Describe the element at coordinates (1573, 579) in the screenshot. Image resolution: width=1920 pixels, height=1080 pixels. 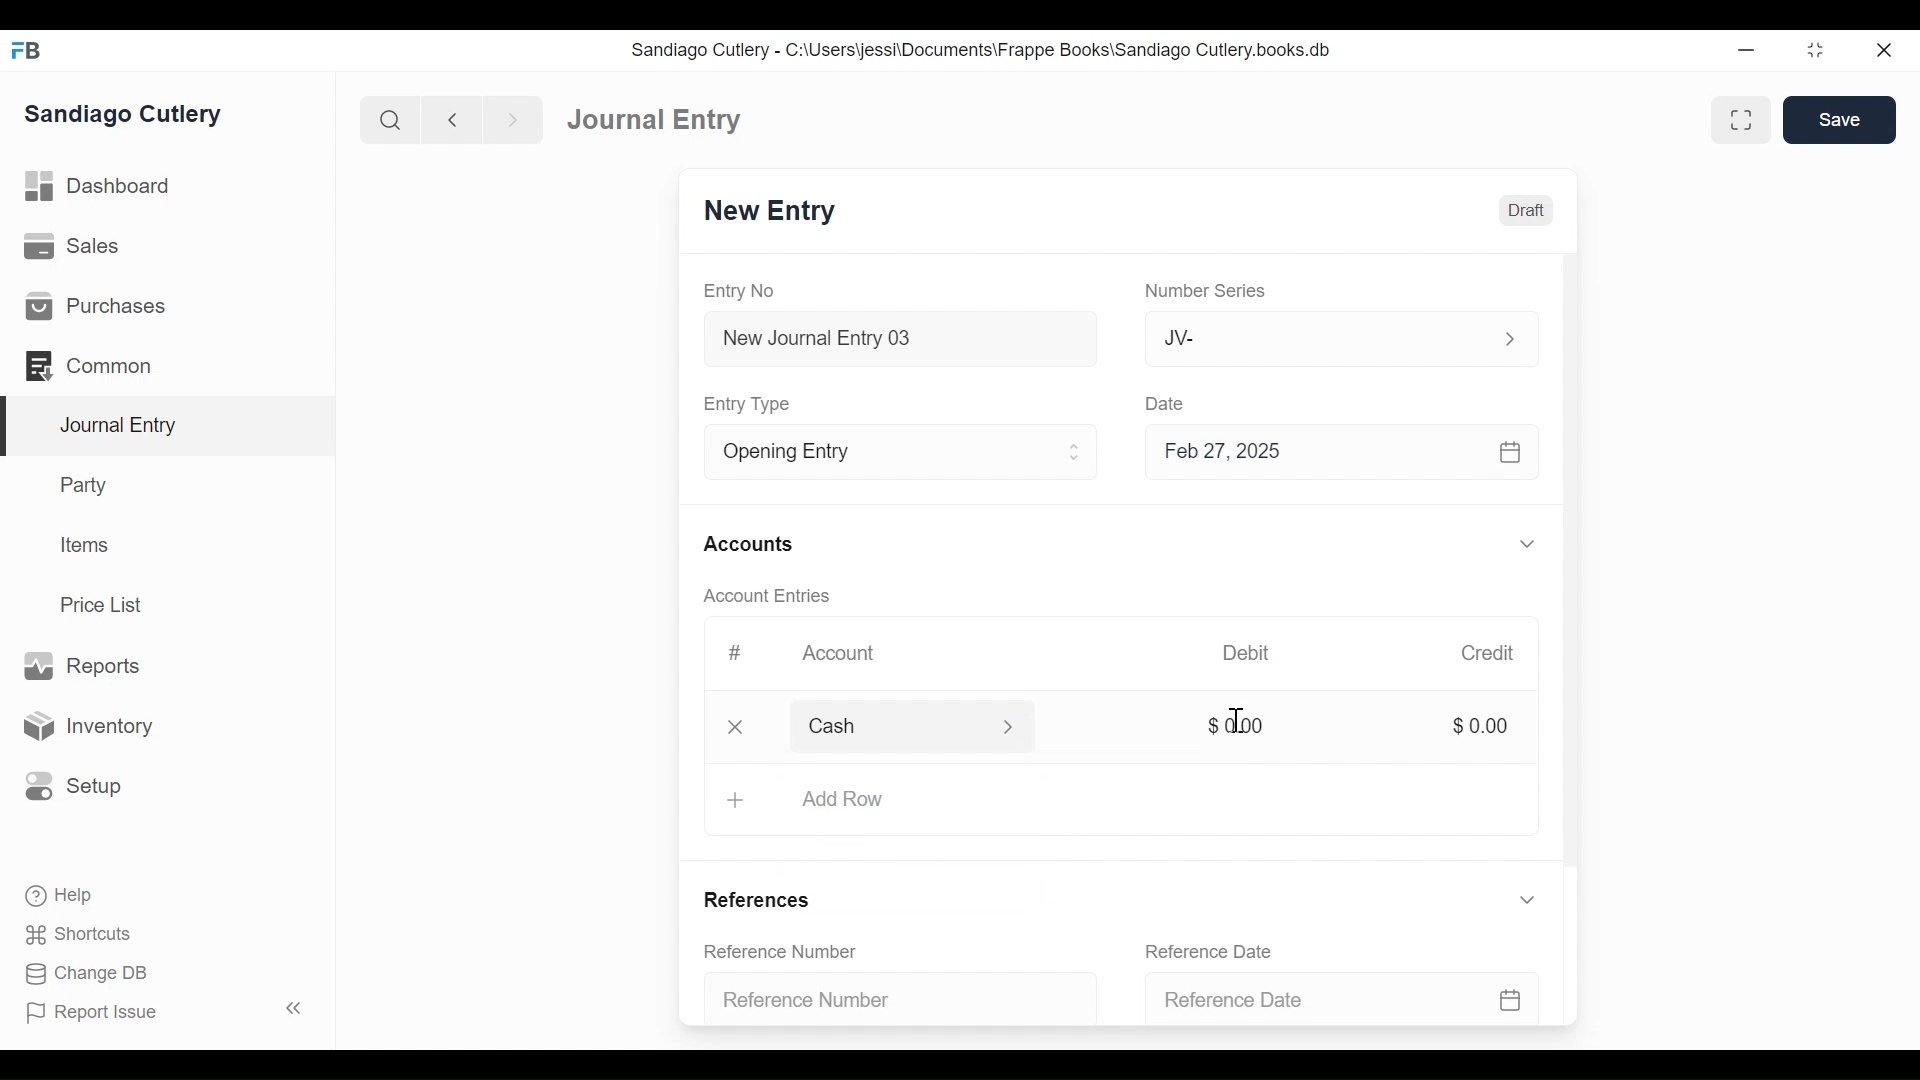
I see `Vertical Scroll bar` at that location.